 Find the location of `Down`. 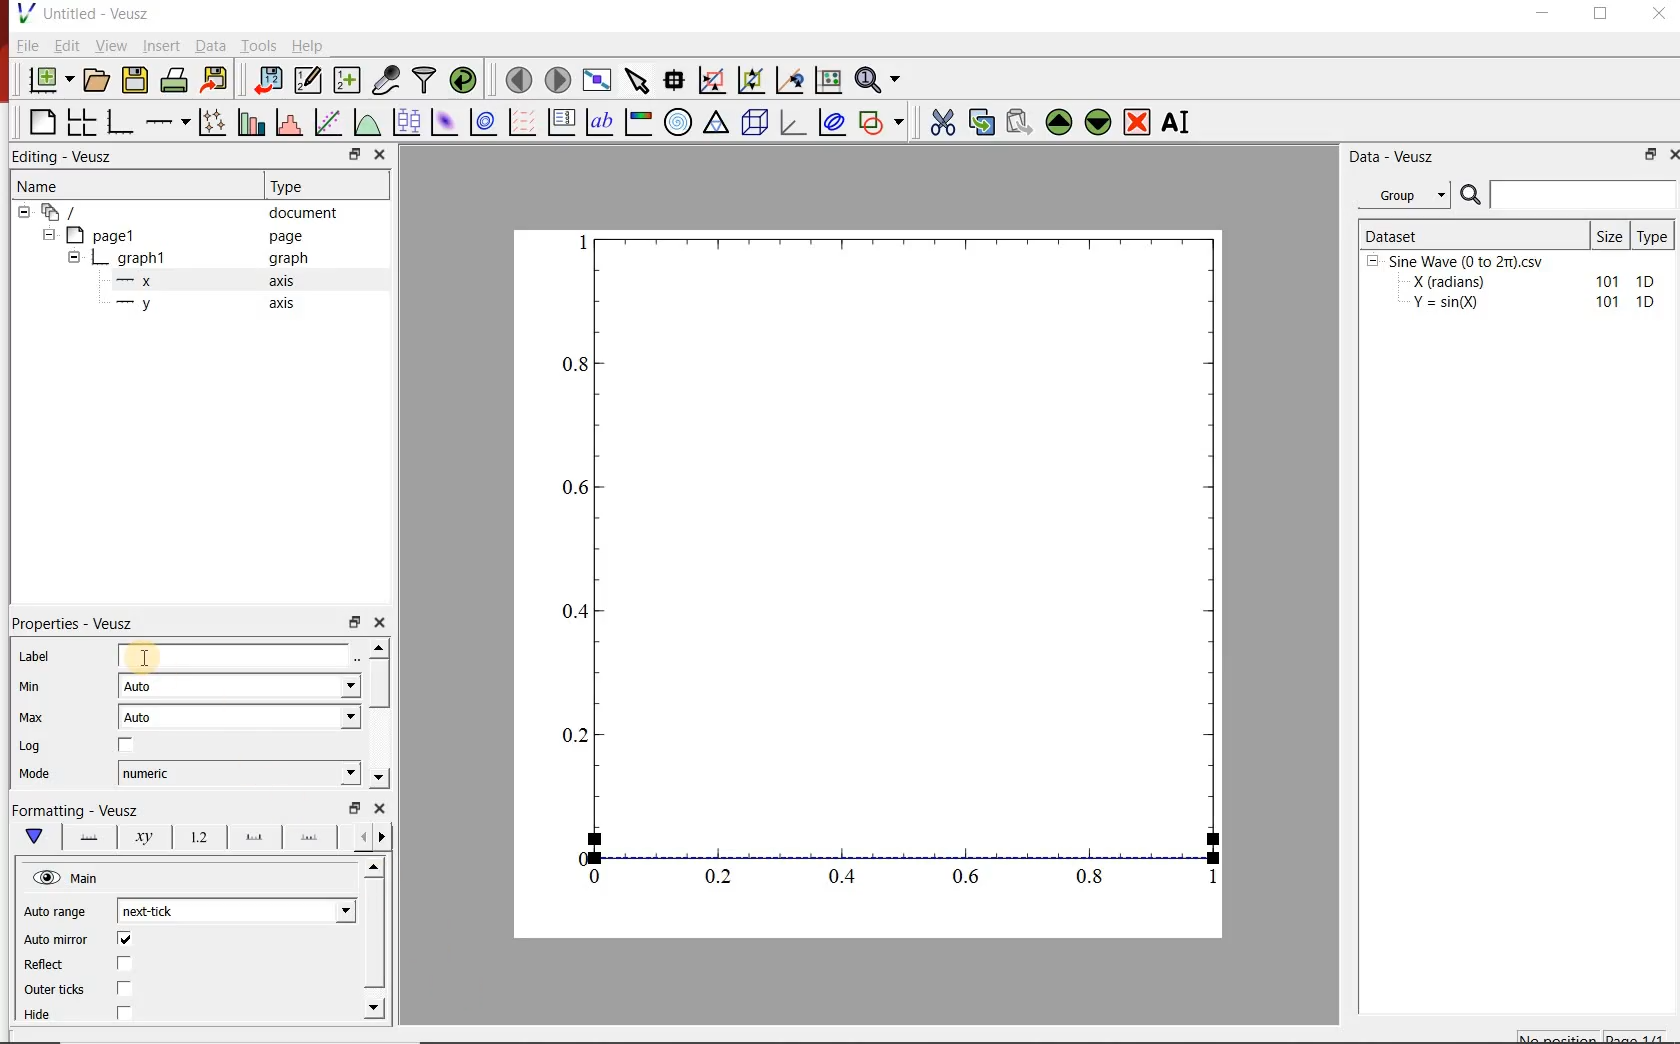

Down is located at coordinates (379, 778).